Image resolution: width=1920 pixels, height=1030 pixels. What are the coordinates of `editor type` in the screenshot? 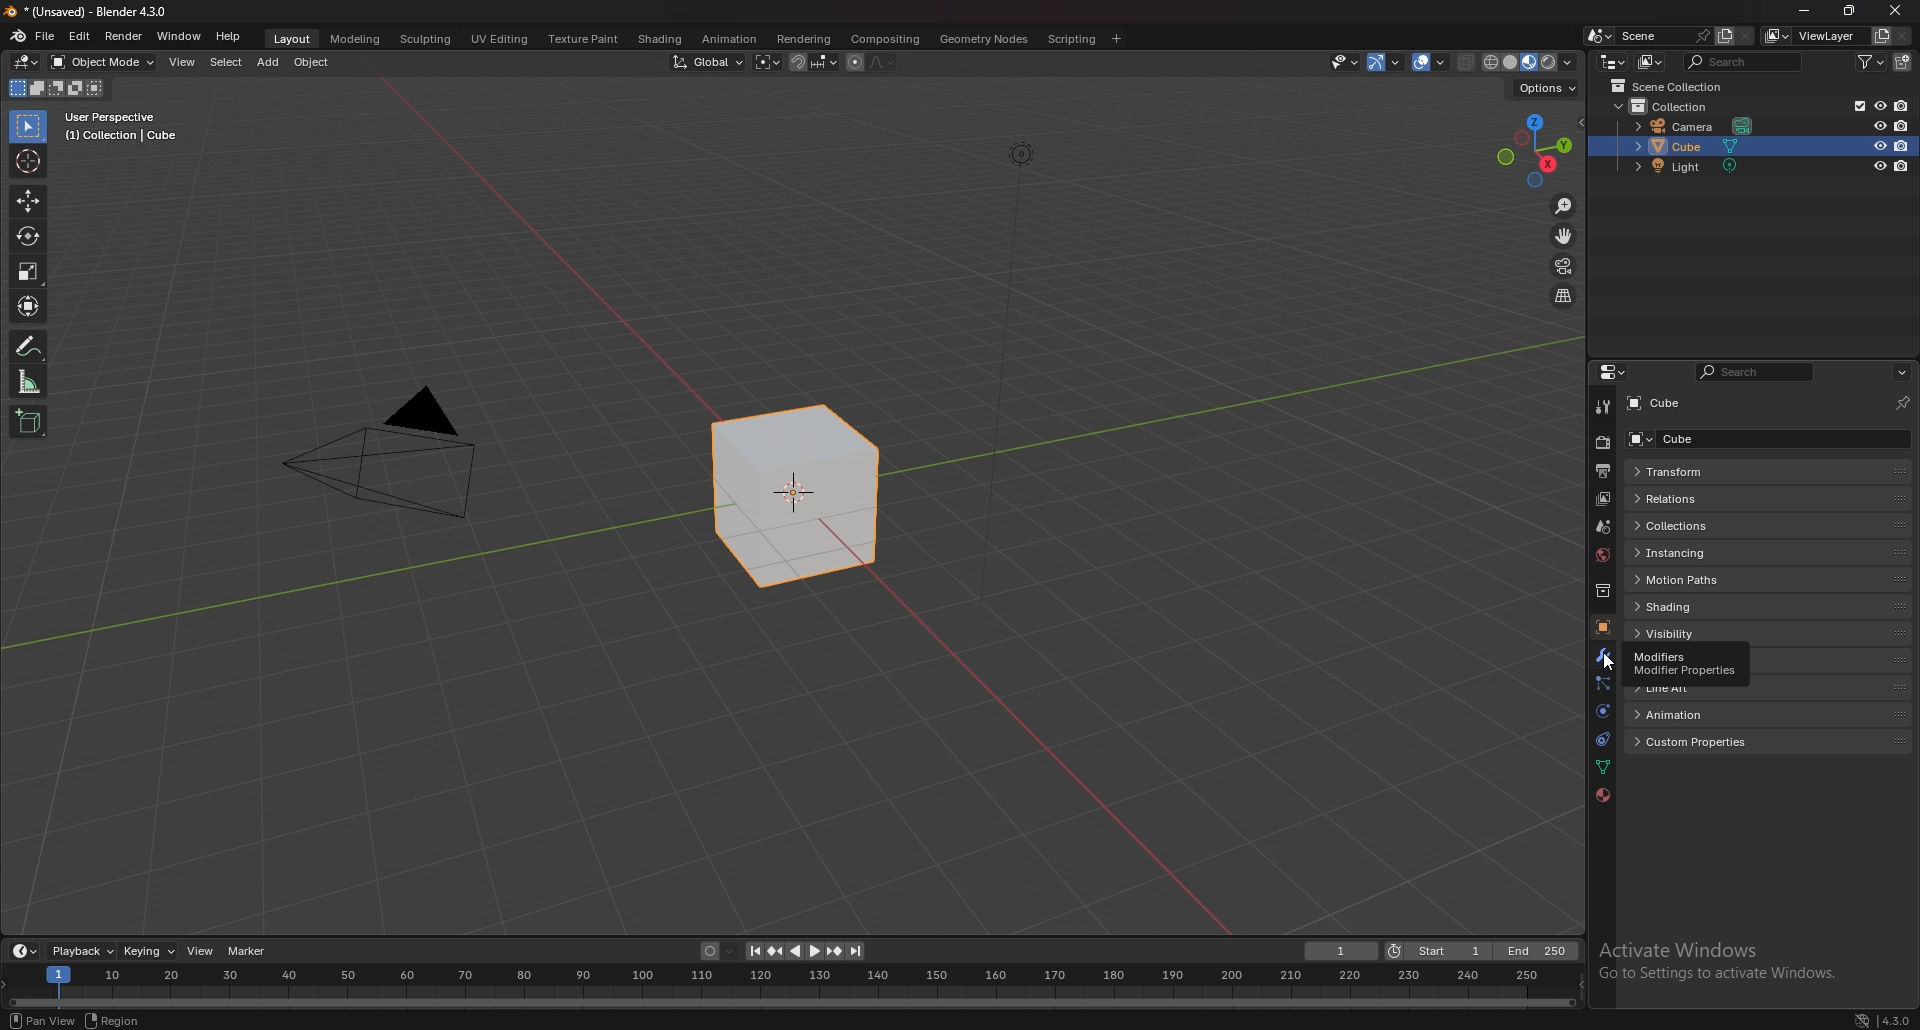 It's located at (1612, 62).